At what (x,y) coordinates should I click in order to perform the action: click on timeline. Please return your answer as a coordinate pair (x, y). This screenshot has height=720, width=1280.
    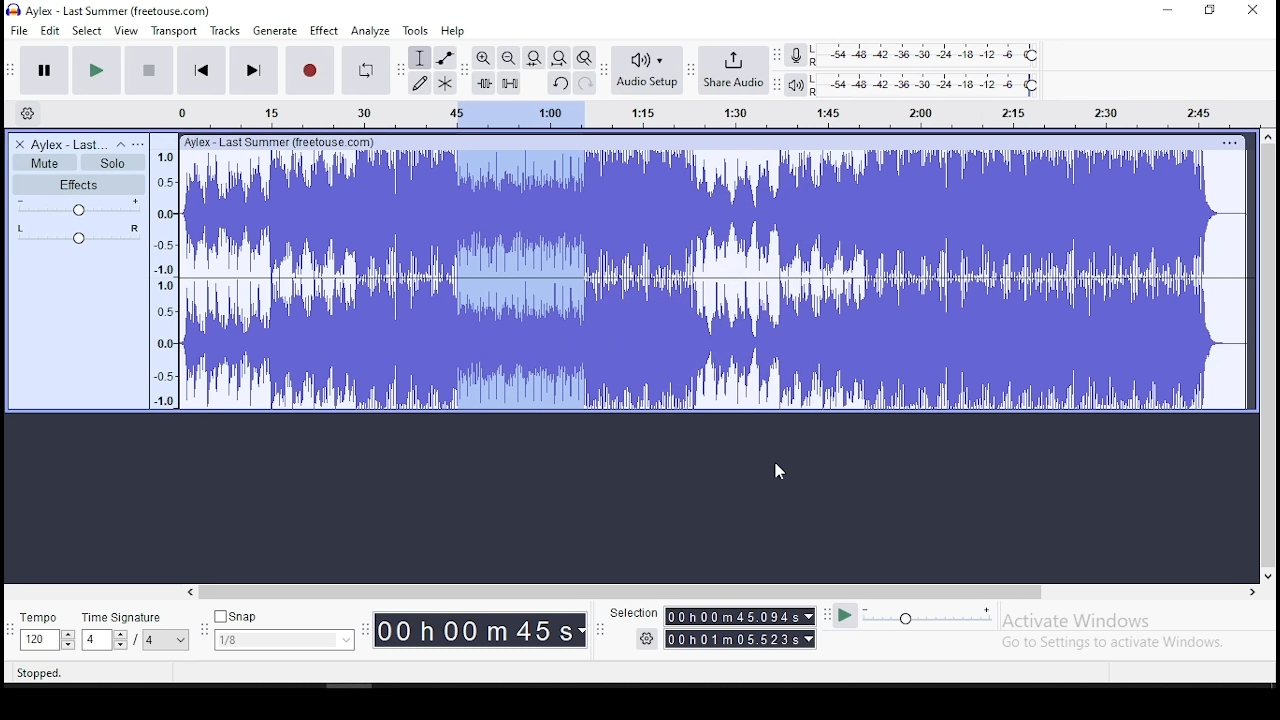
    Looking at the image, I should click on (168, 274).